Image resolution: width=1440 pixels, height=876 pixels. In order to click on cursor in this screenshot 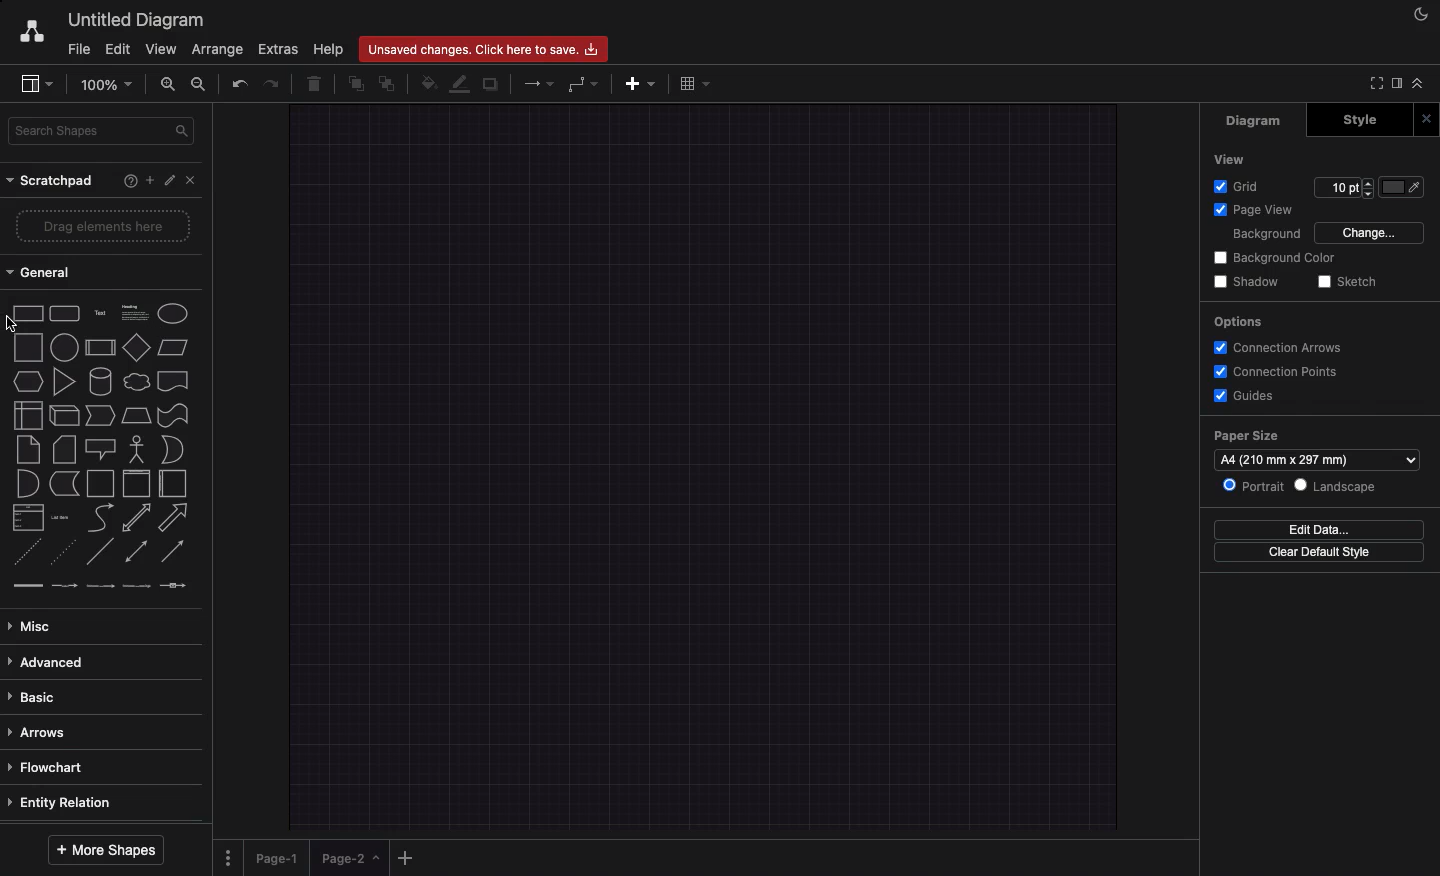, I will do `click(17, 326)`.